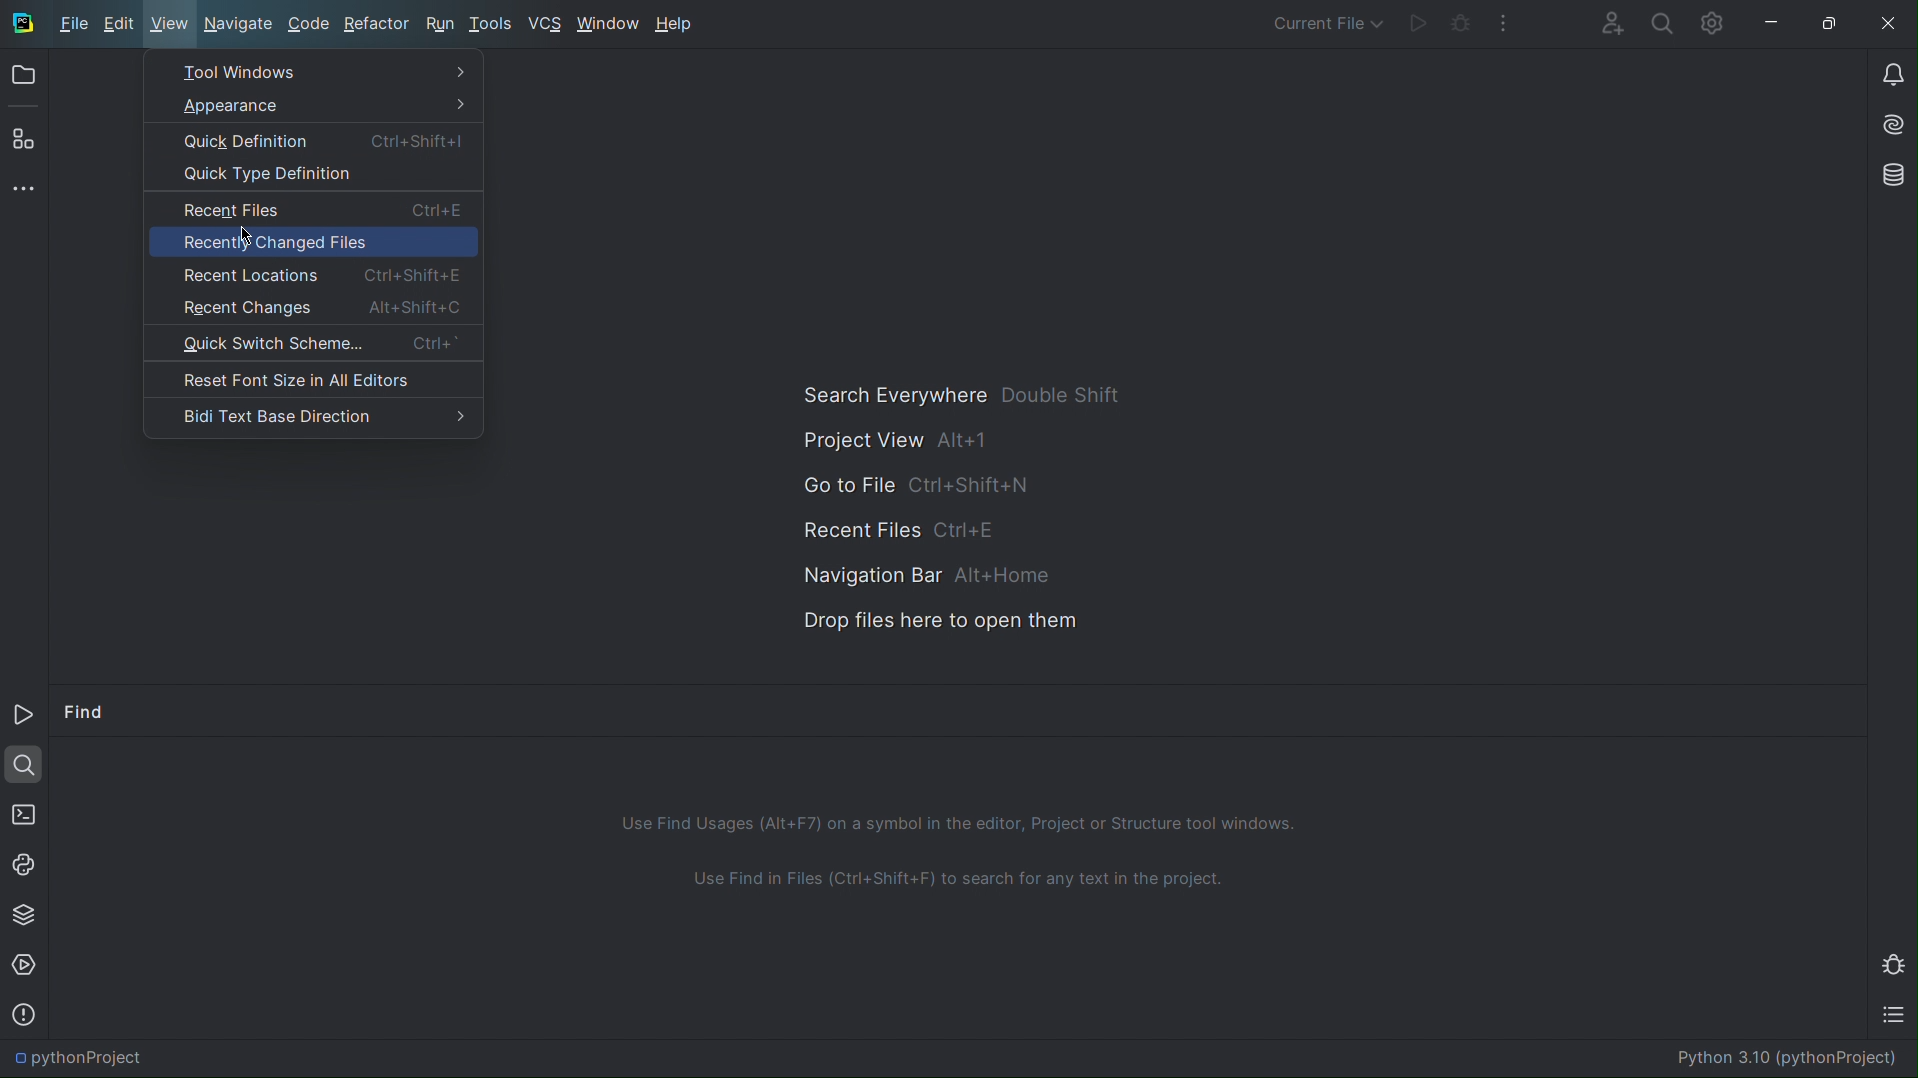 This screenshot has width=1918, height=1078. I want to click on Tools, so click(494, 25).